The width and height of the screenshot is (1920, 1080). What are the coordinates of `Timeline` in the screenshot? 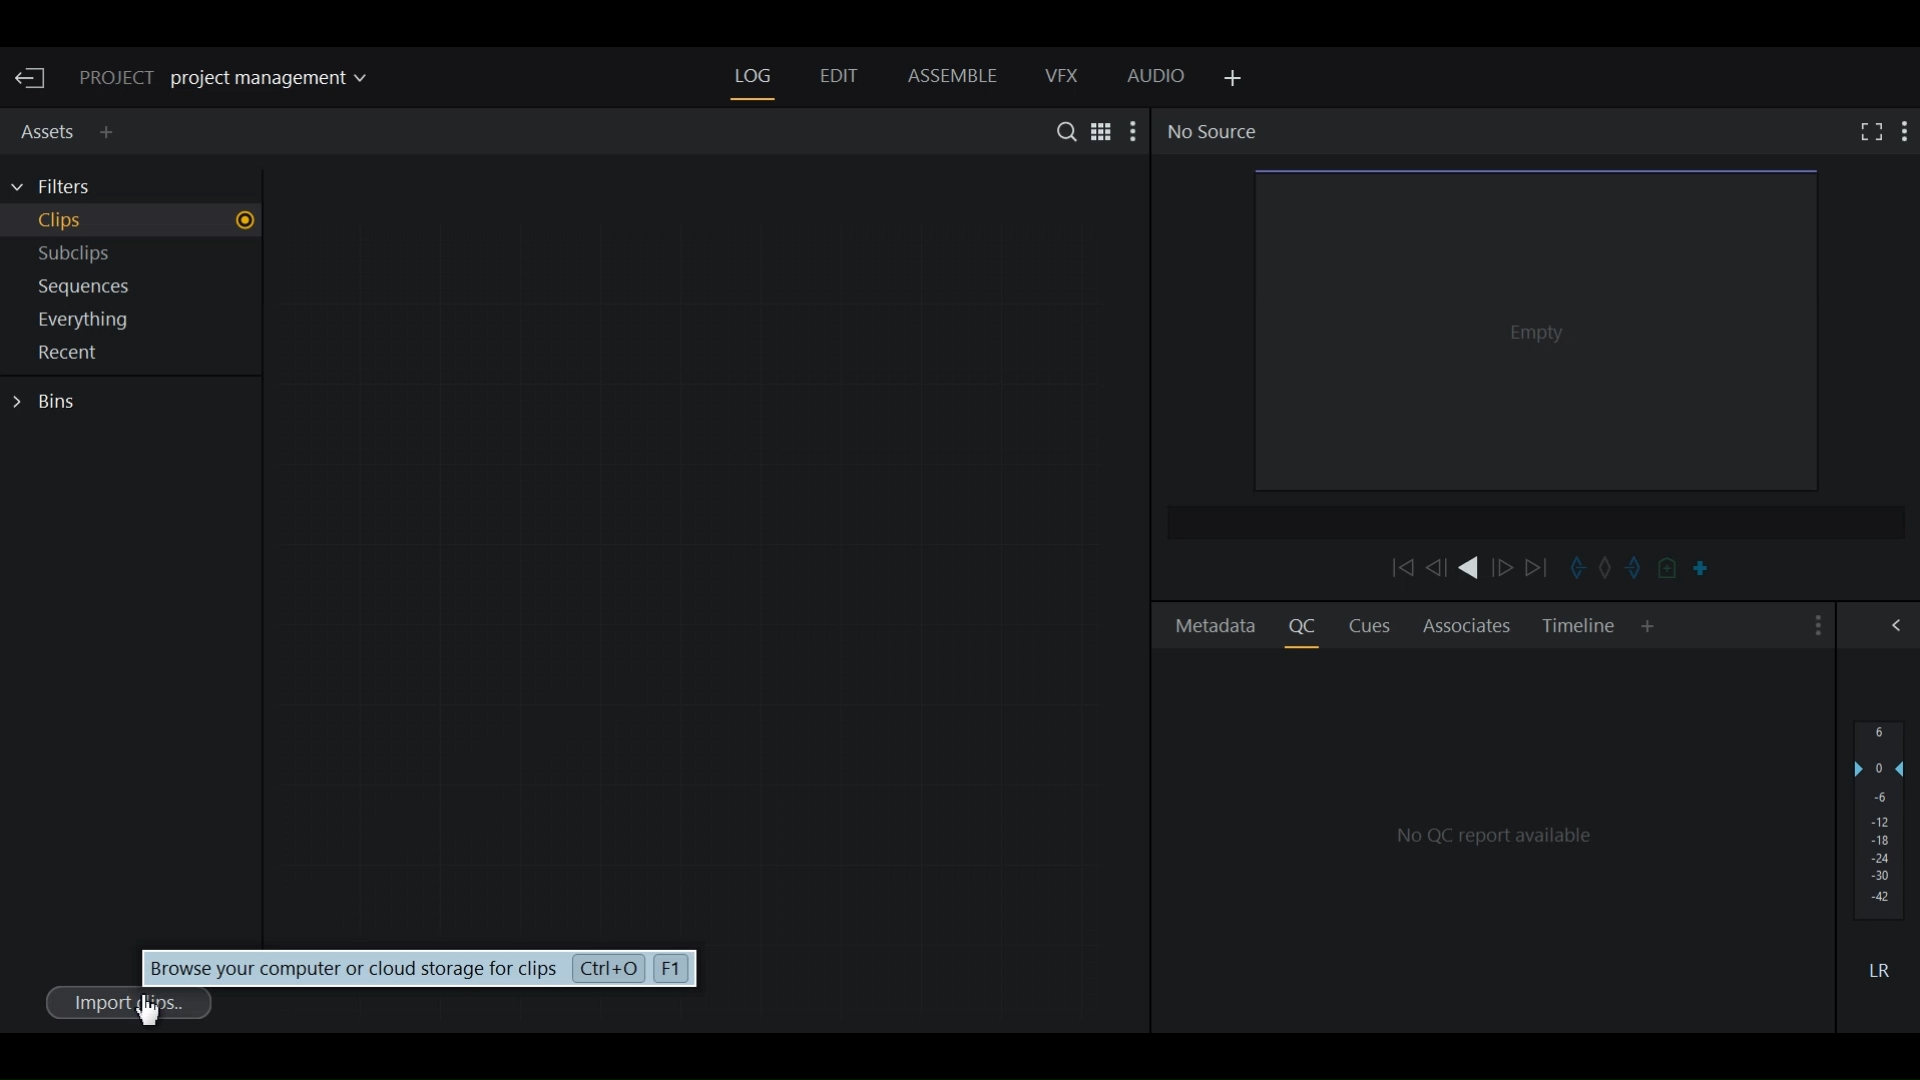 It's located at (1579, 626).